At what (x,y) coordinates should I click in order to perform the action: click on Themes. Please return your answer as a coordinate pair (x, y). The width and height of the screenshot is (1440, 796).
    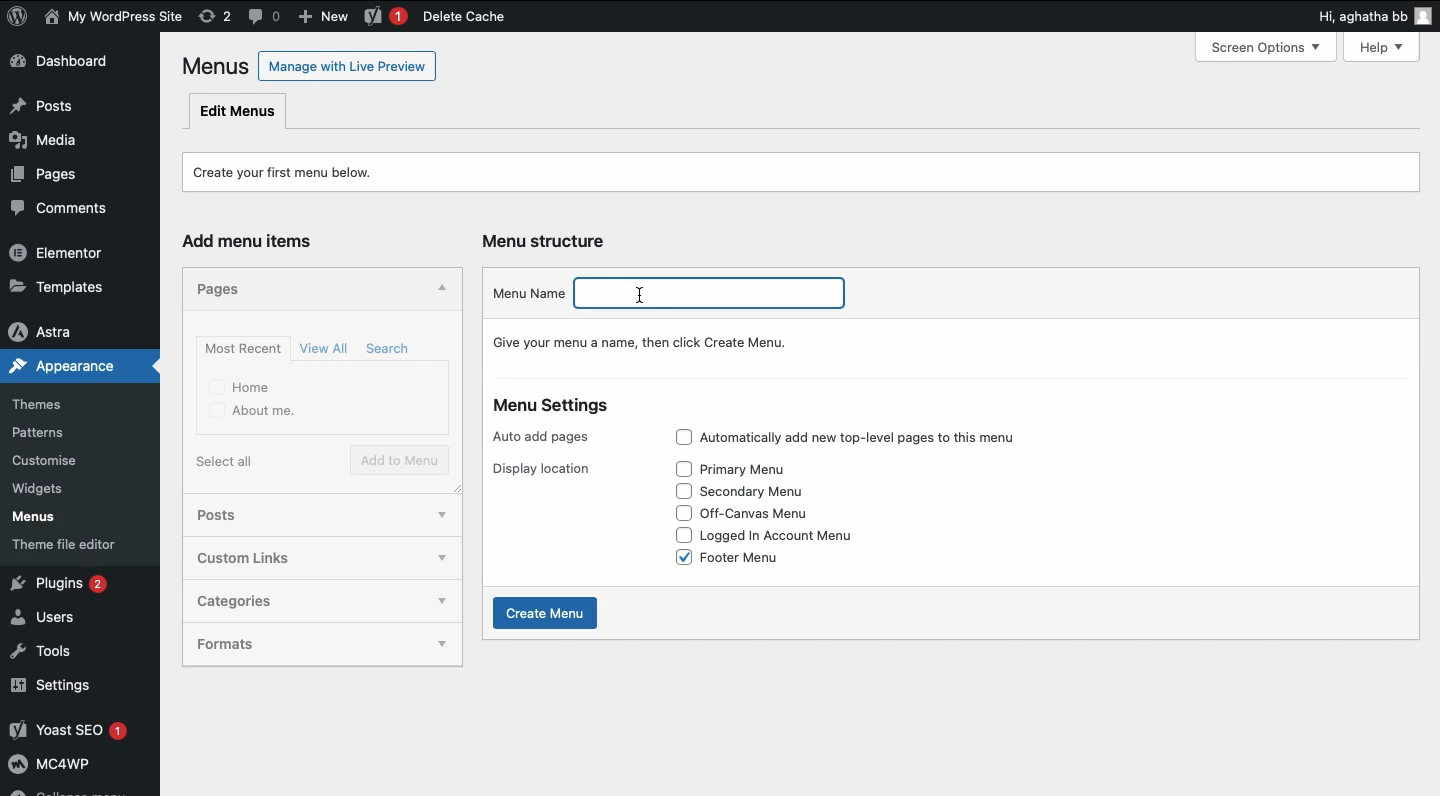
    Looking at the image, I should click on (50, 401).